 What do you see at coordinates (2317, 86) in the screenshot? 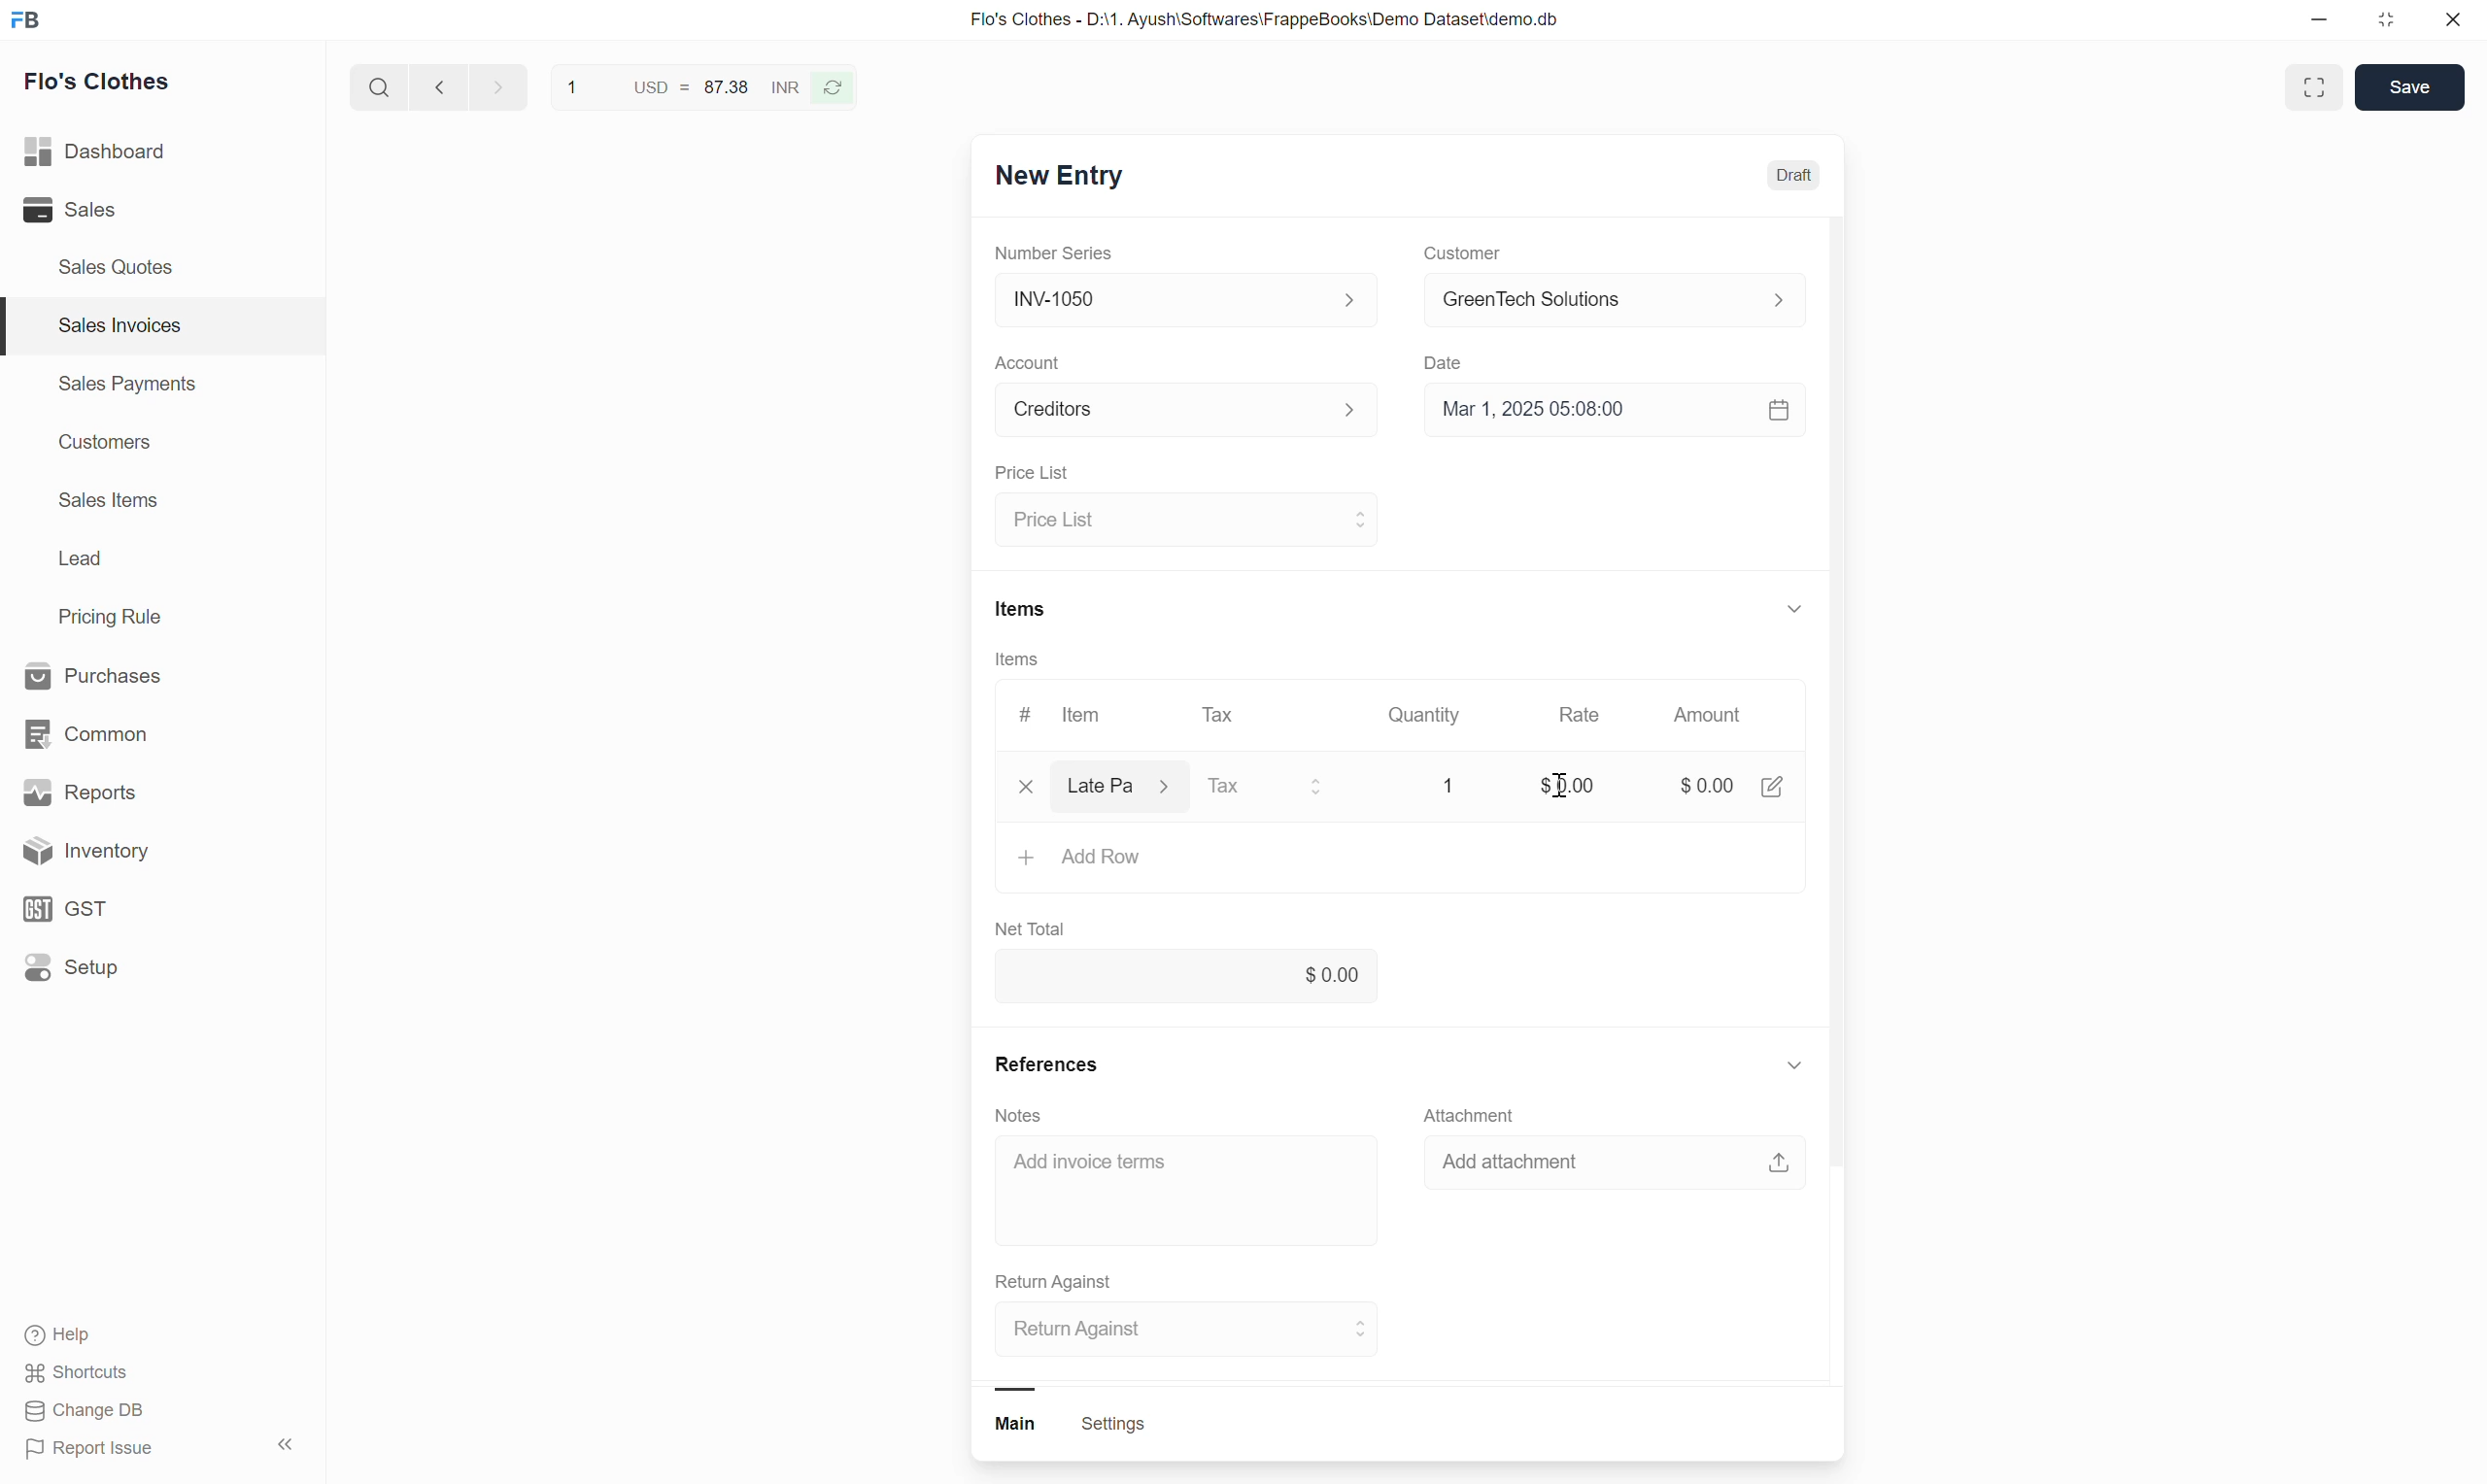
I see `full screen` at bounding box center [2317, 86].